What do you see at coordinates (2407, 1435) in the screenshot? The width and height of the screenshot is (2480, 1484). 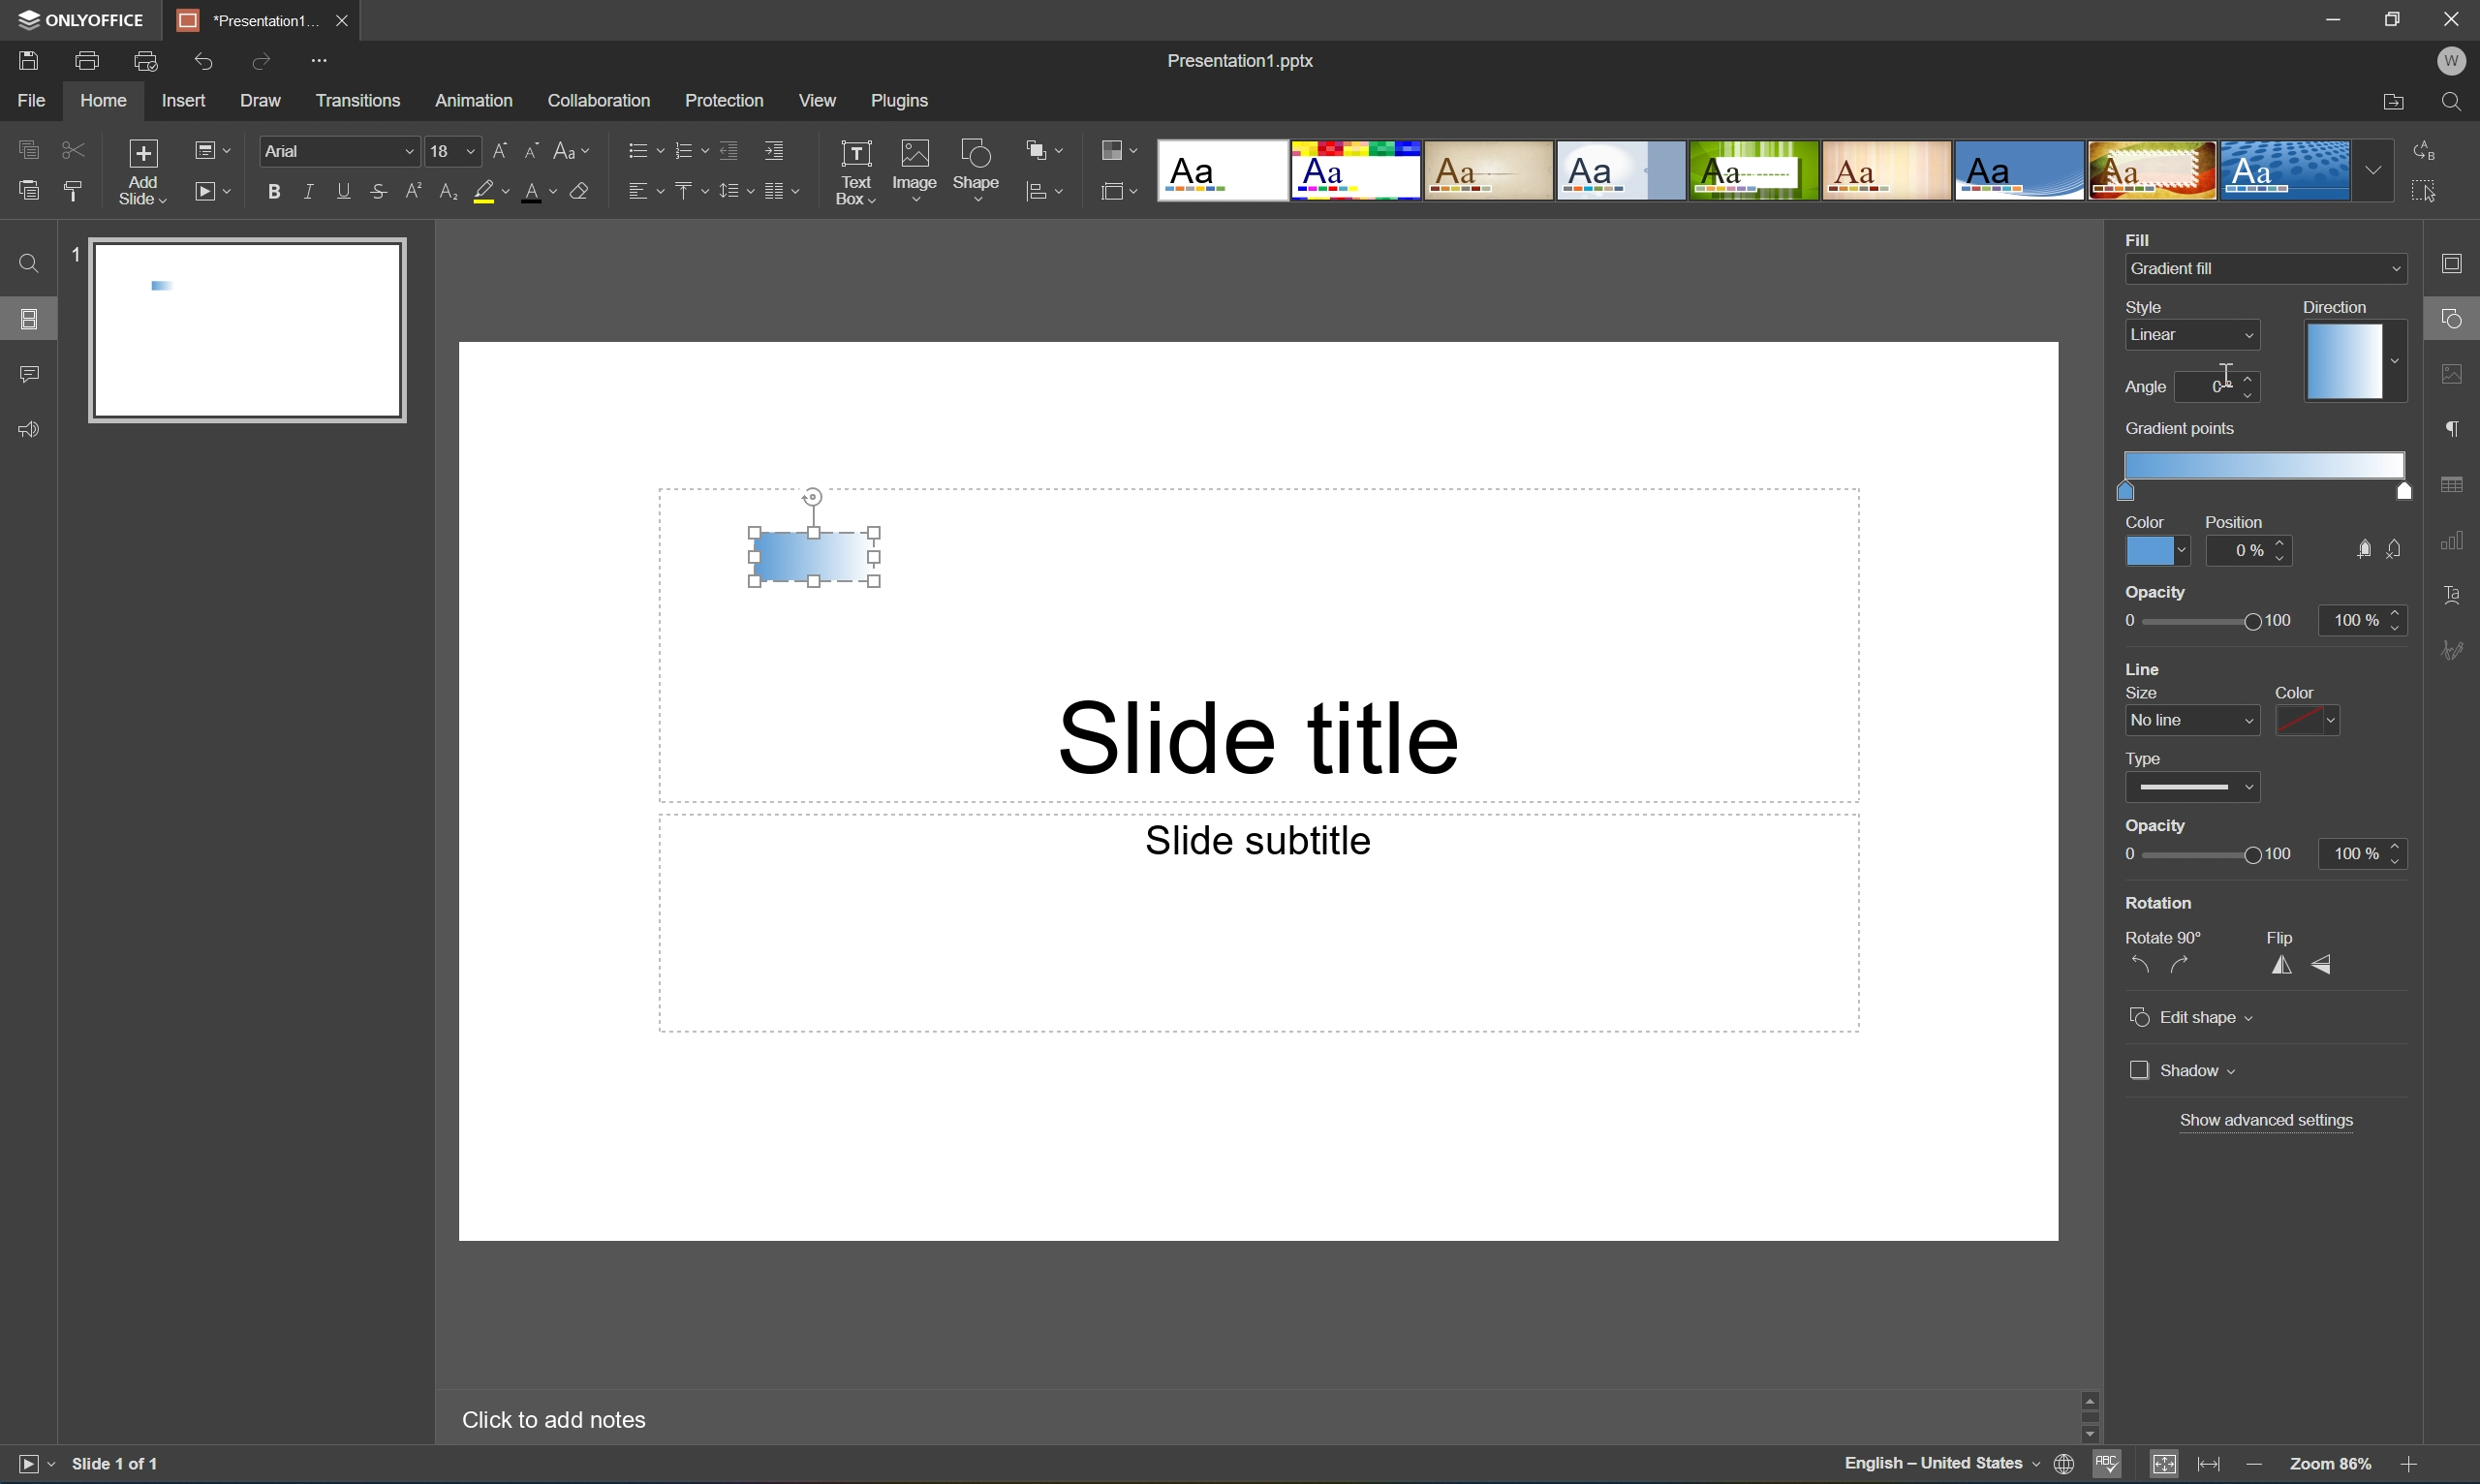 I see `Scroll Down` at bounding box center [2407, 1435].